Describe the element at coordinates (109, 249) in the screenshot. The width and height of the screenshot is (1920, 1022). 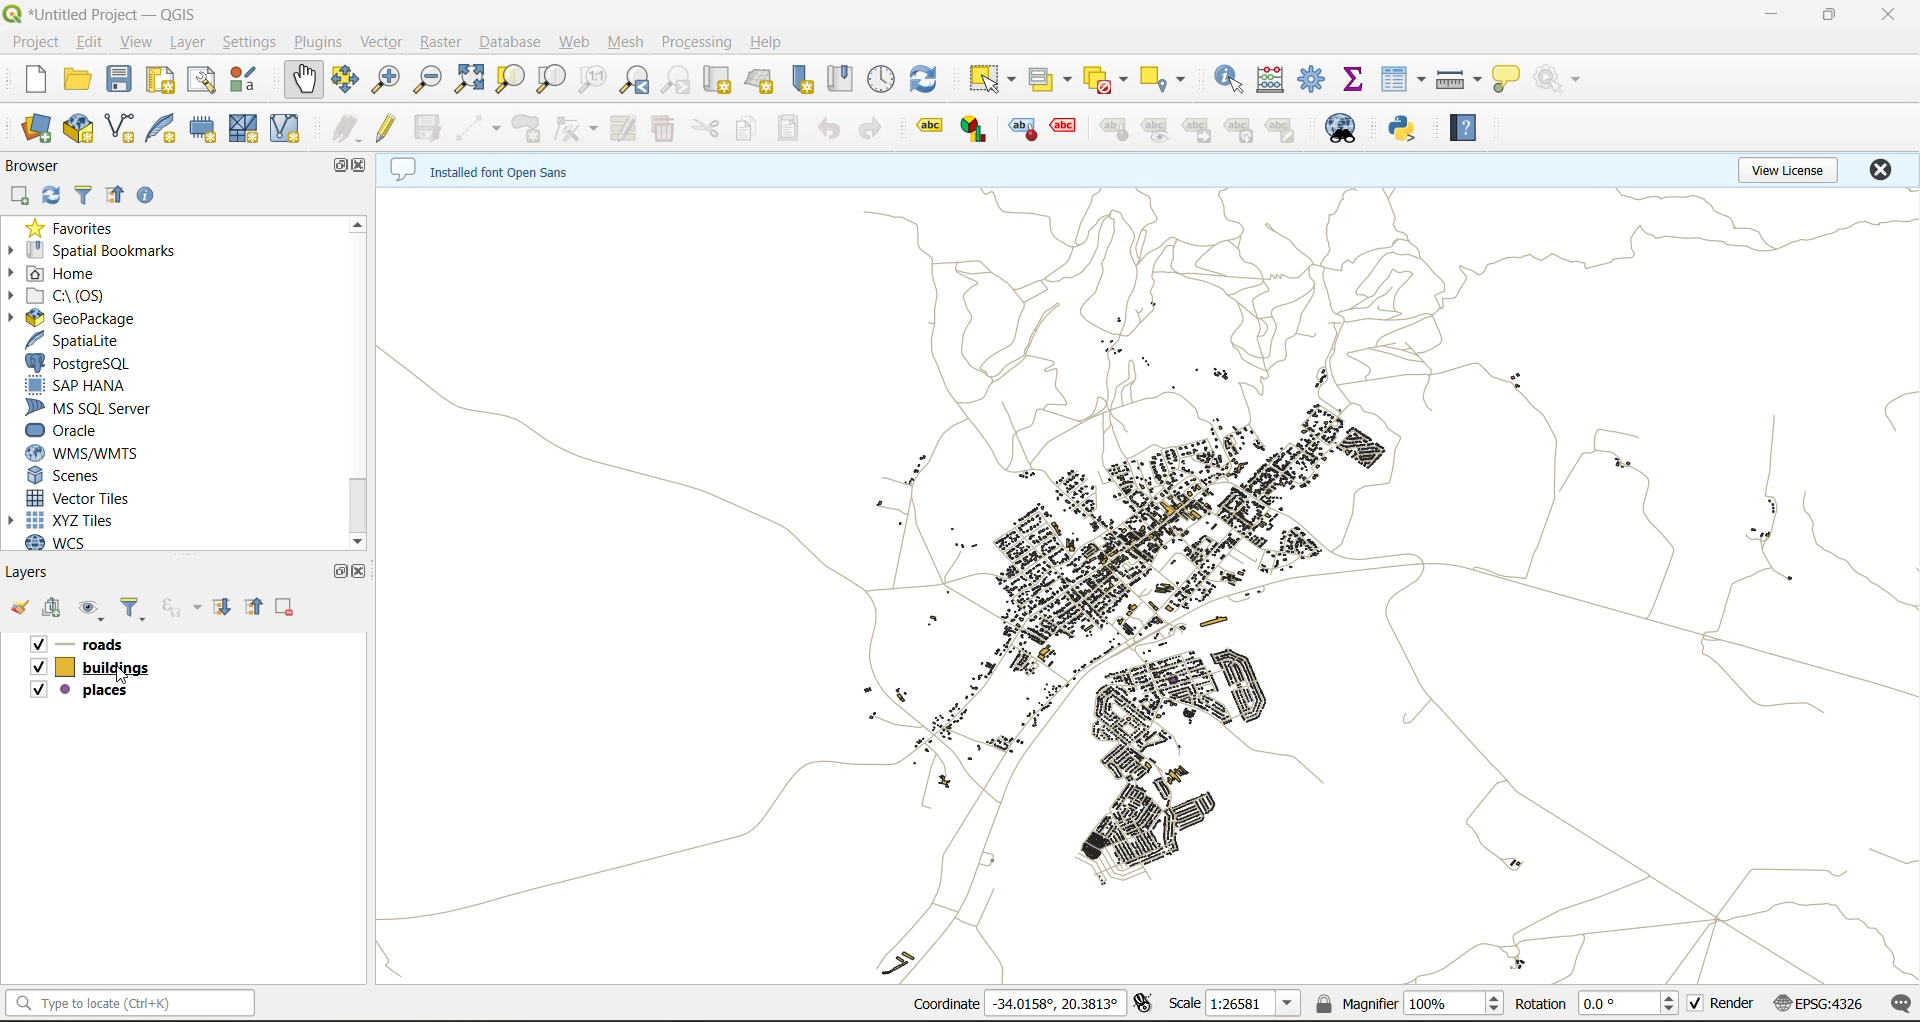
I see `spatial bookmarks` at that location.